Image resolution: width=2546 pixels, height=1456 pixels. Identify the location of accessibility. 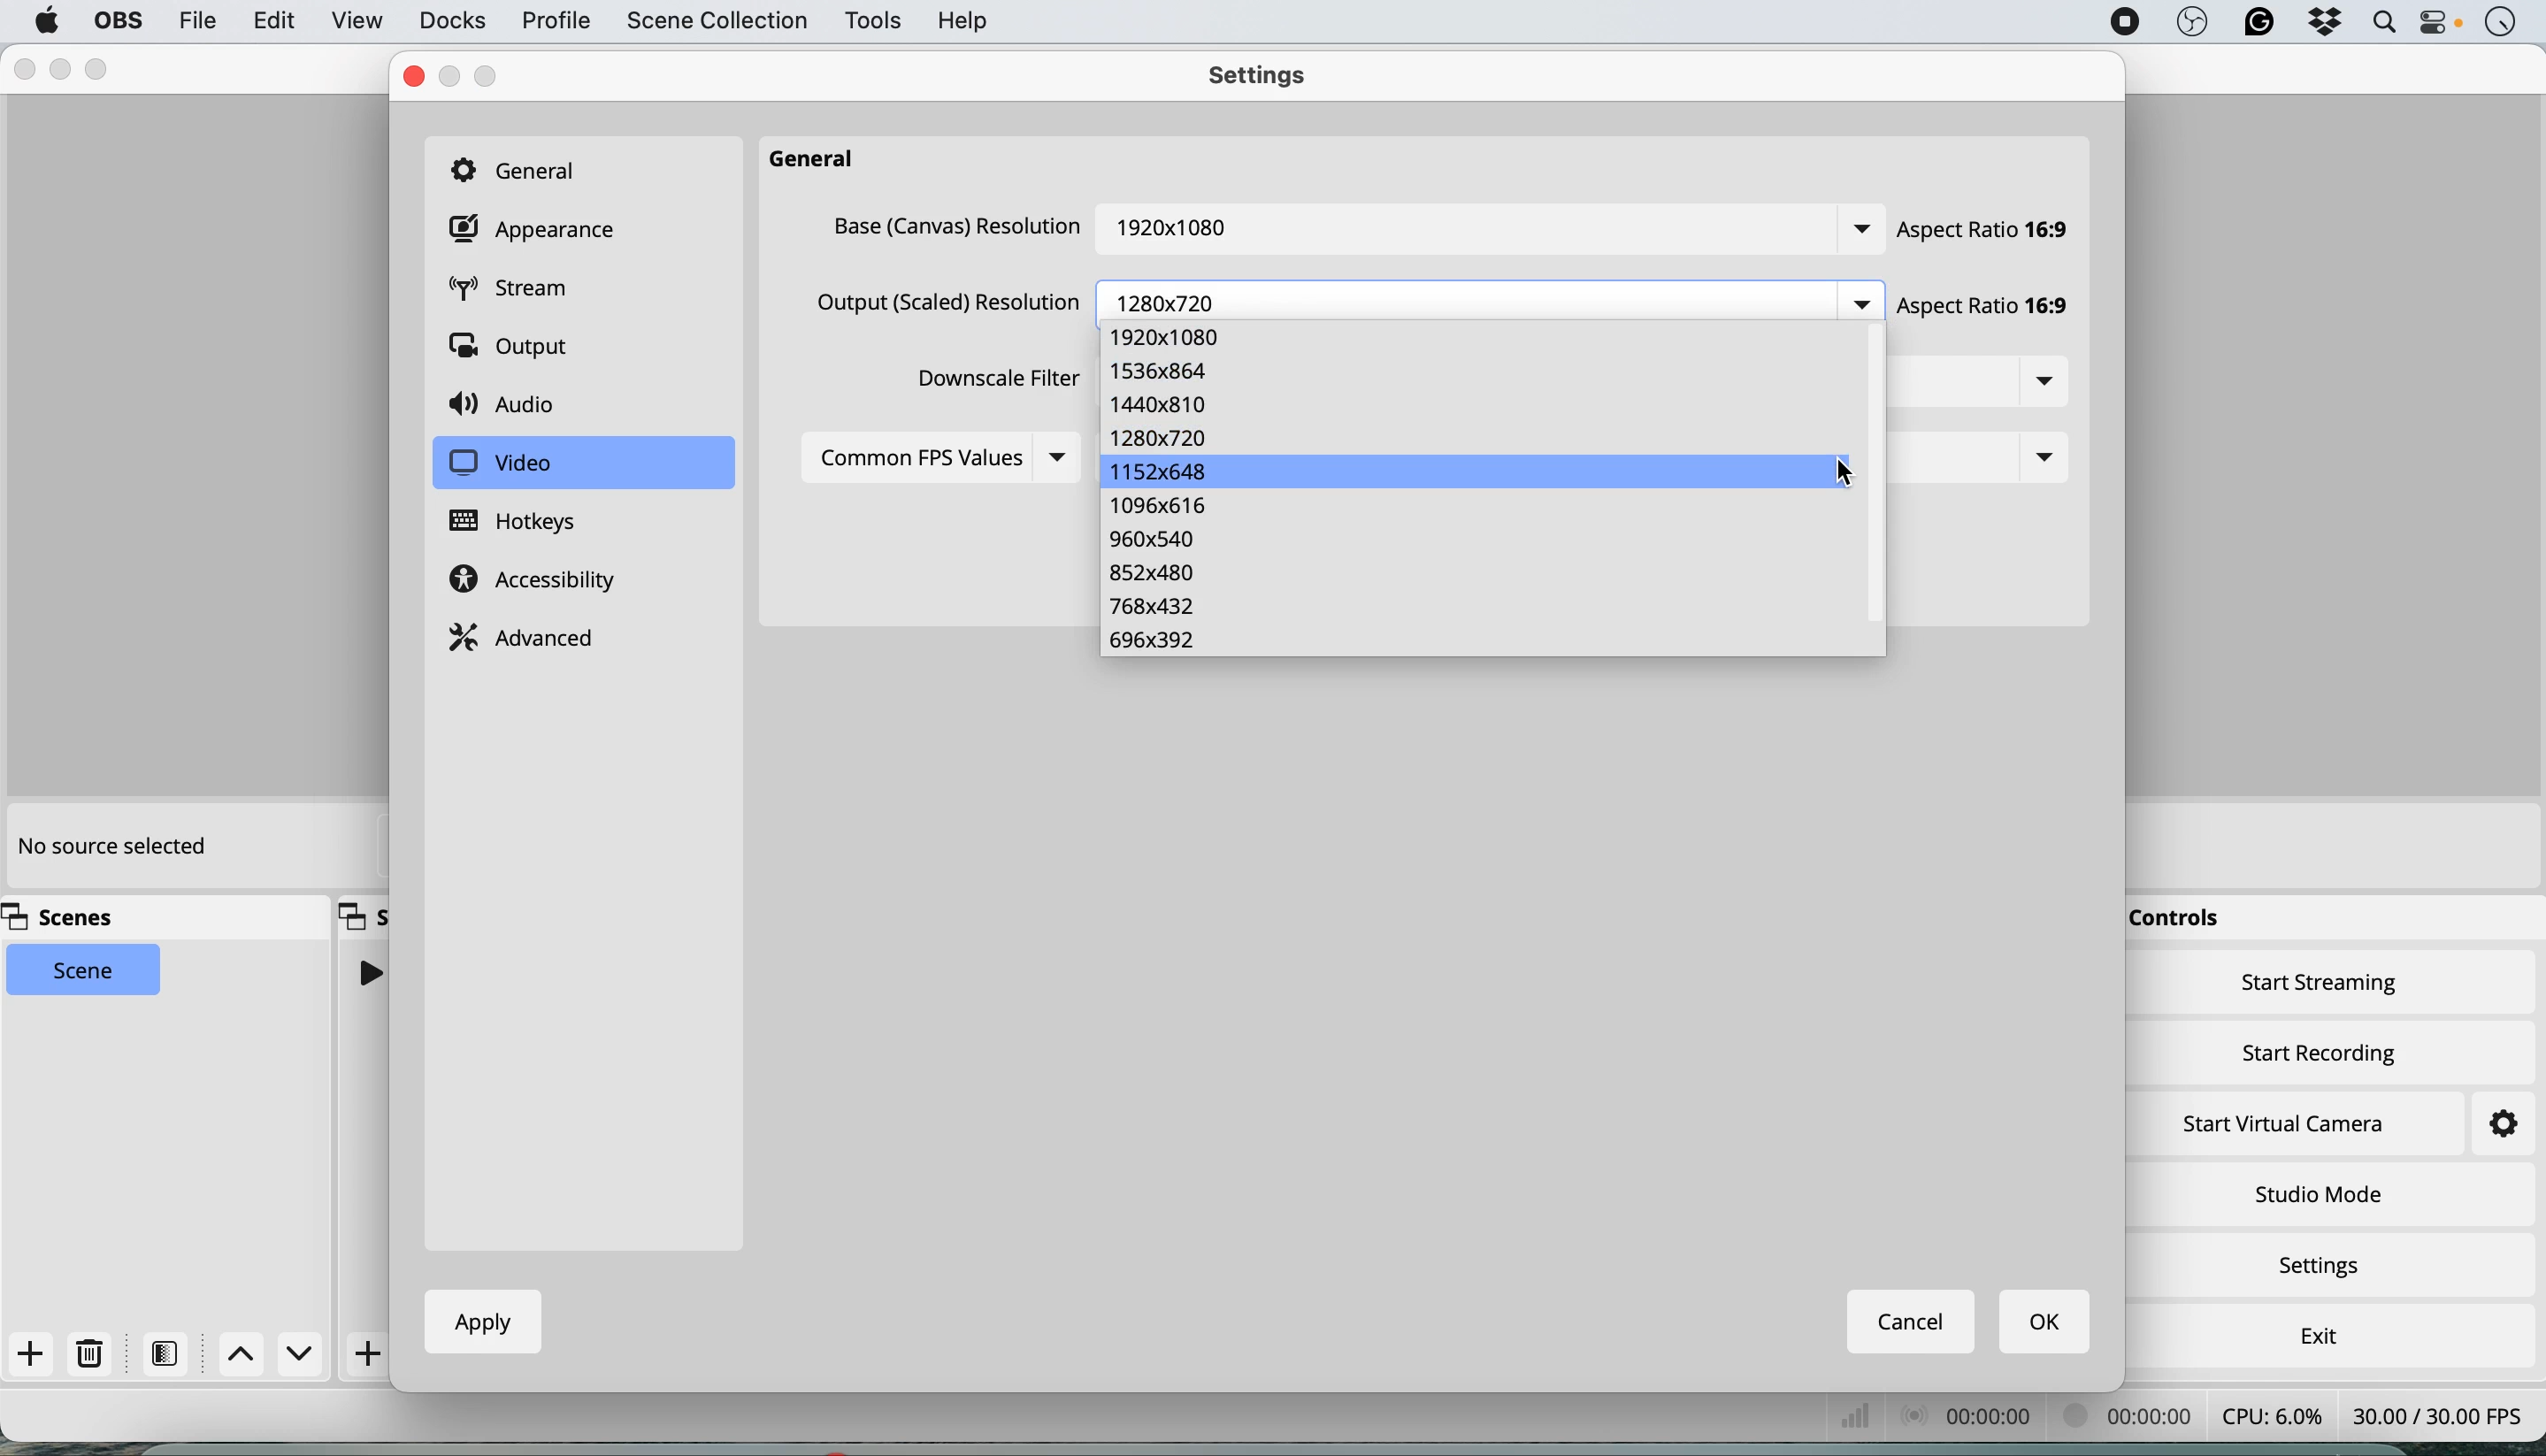
(540, 582).